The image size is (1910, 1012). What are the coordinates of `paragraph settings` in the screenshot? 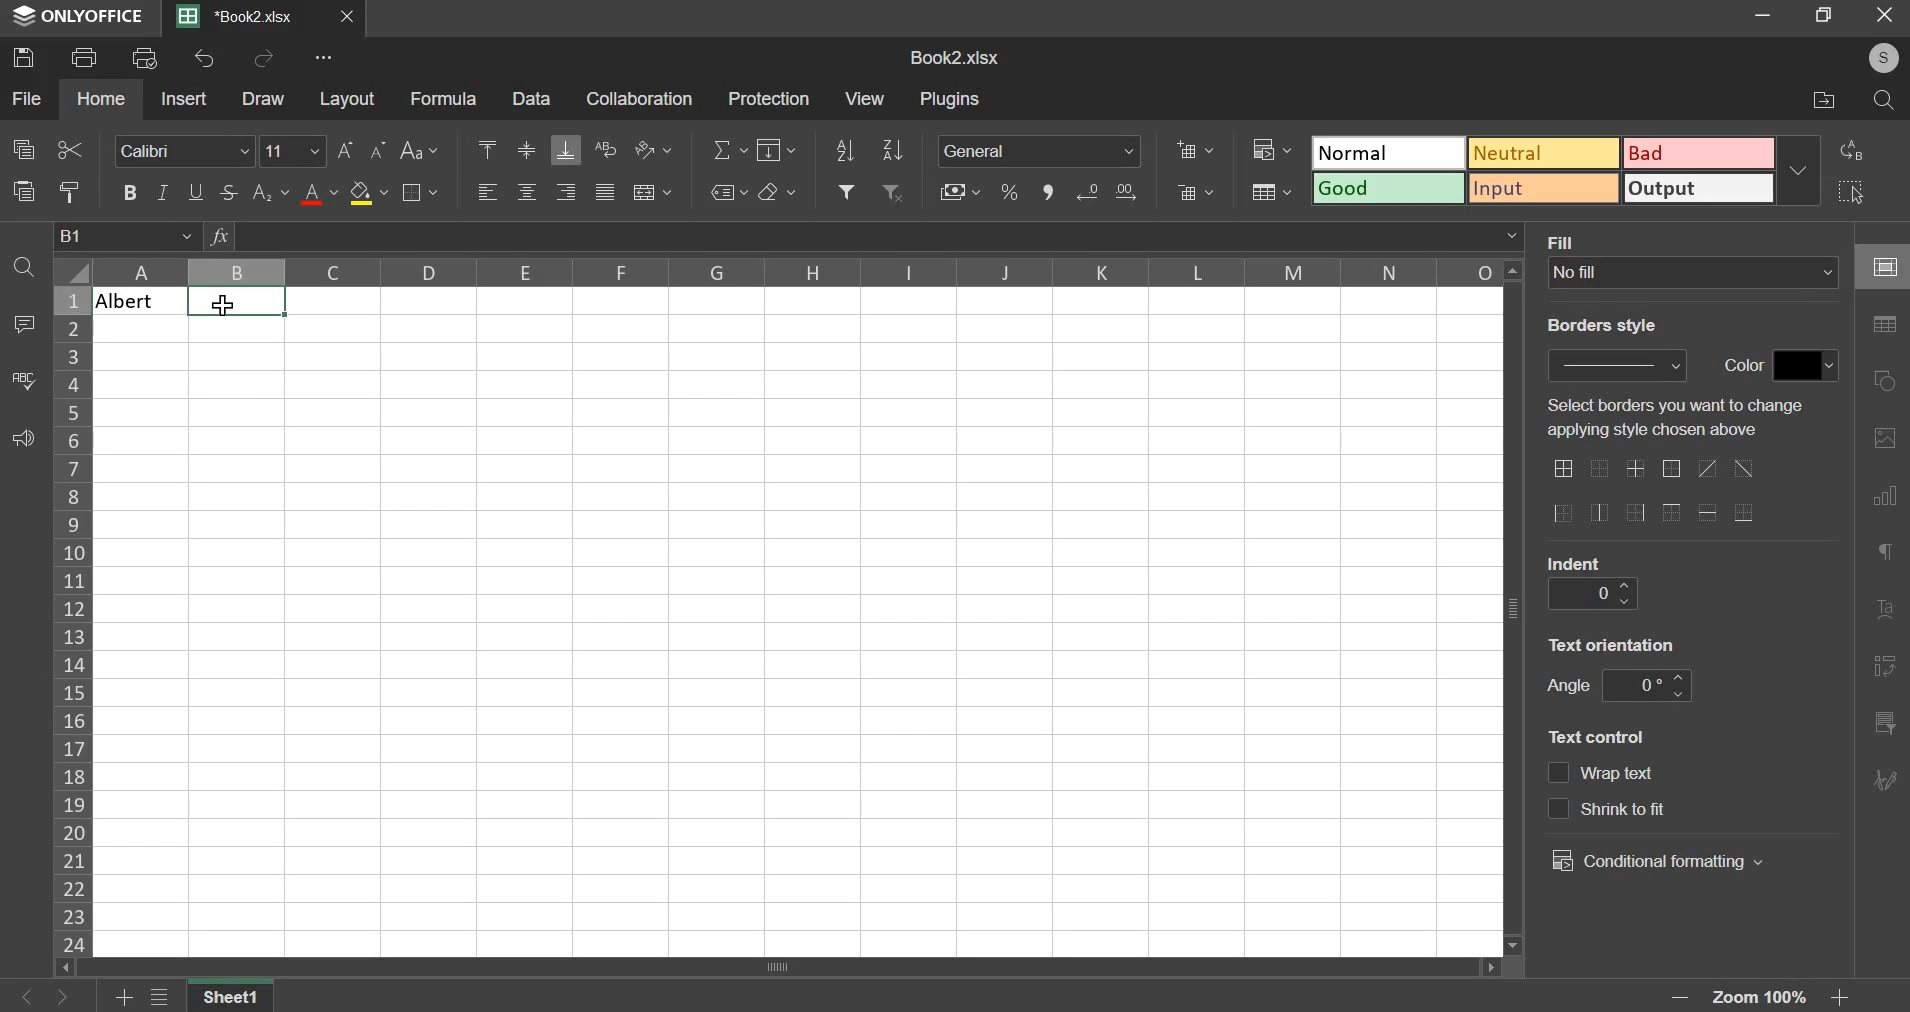 It's located at (1890, 556).